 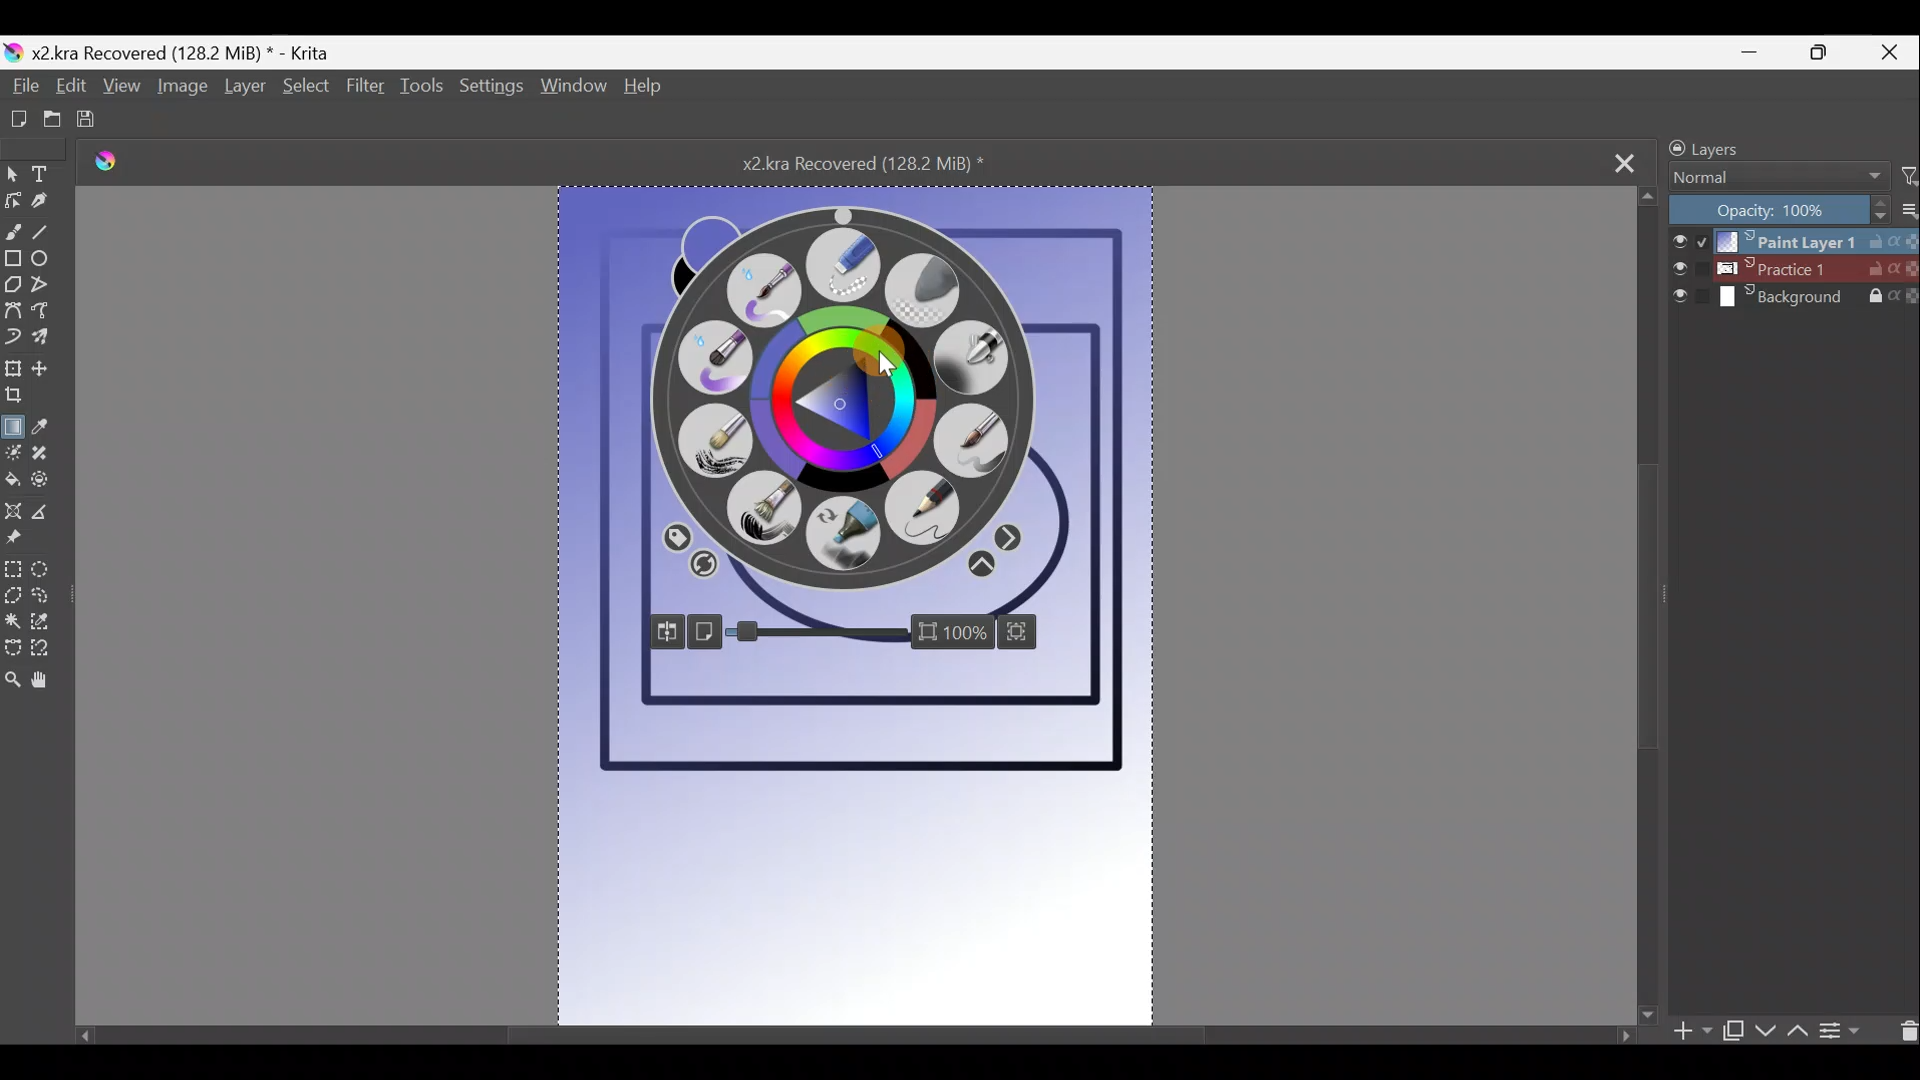 I want to click on Cursor, so click(x=877, y=347).